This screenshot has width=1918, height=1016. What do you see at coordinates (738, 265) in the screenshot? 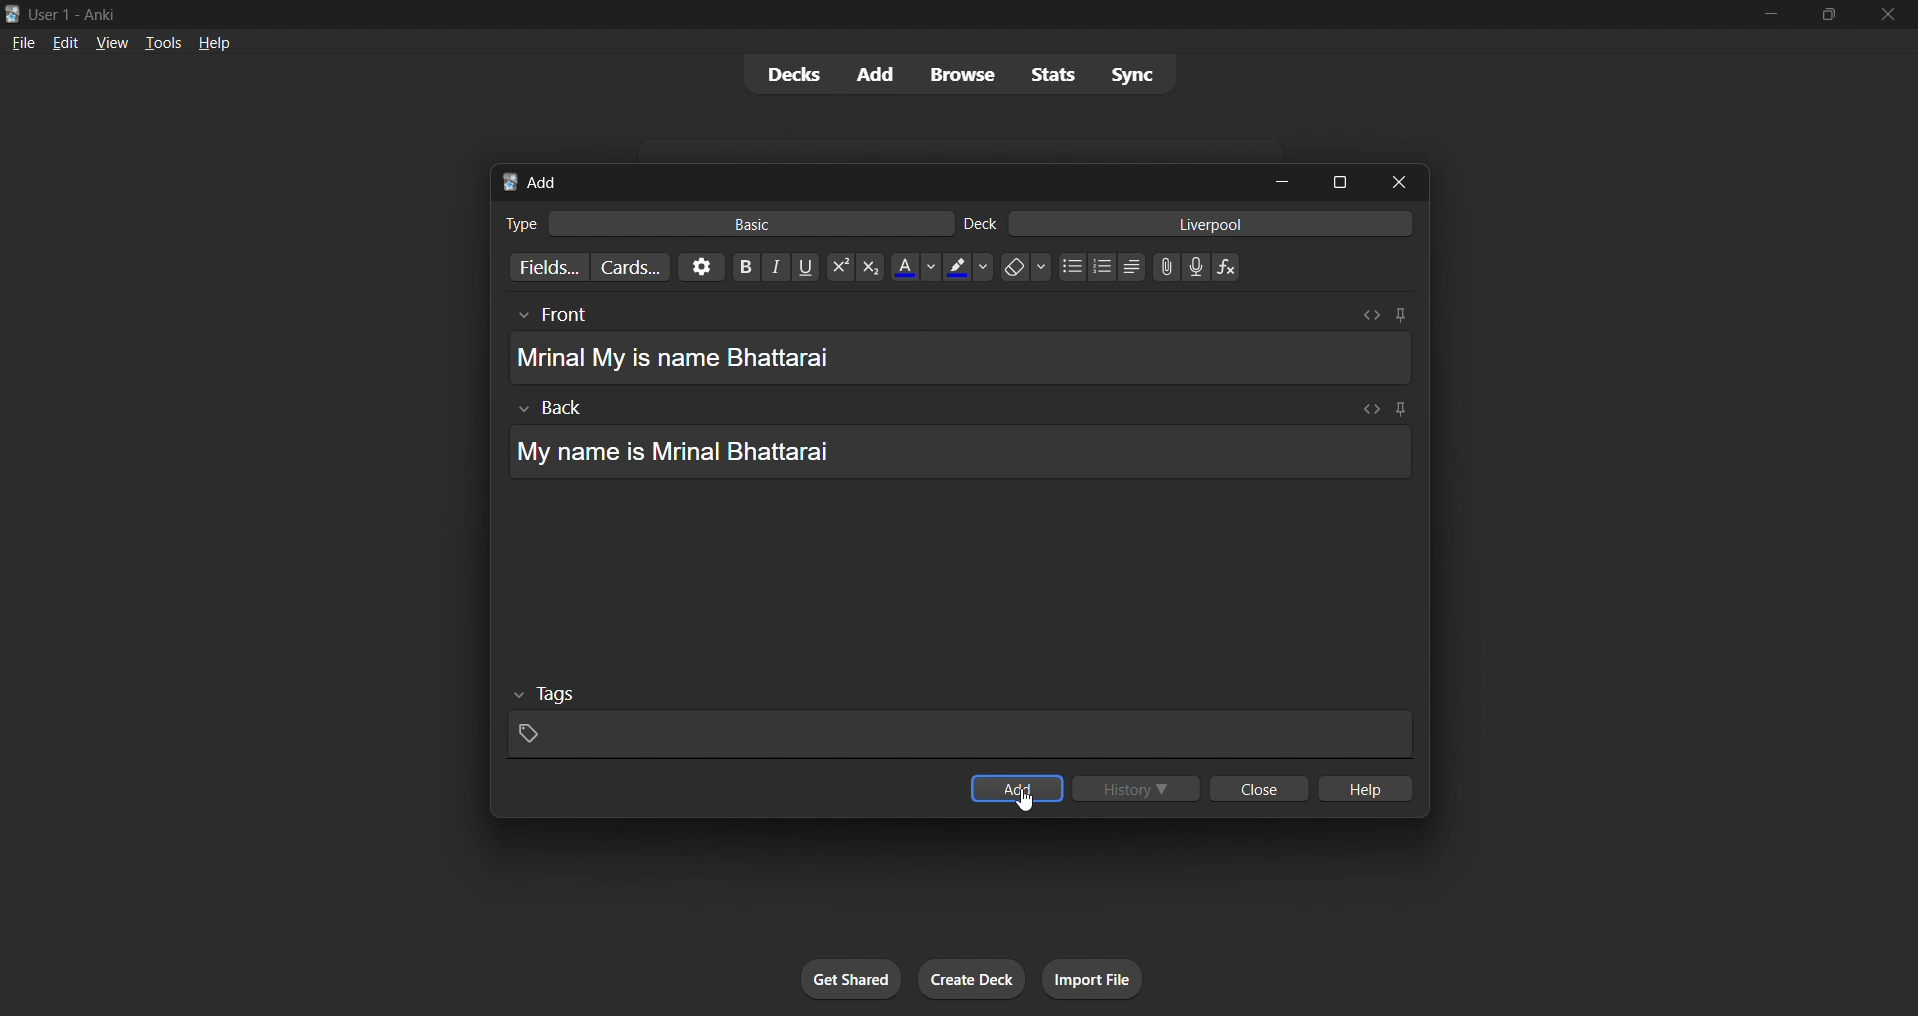
I see `bold` at bounding box center [738, 265].